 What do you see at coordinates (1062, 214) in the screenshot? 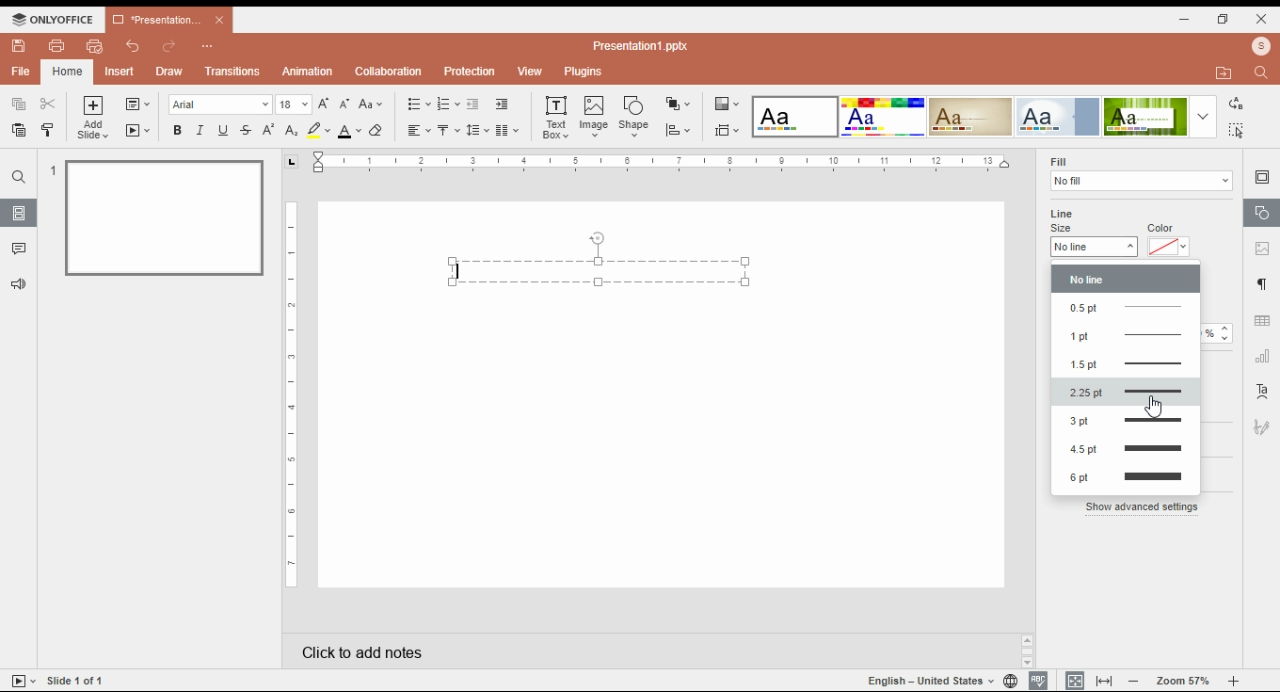
I see `line` at bounding box center [1062, 214].